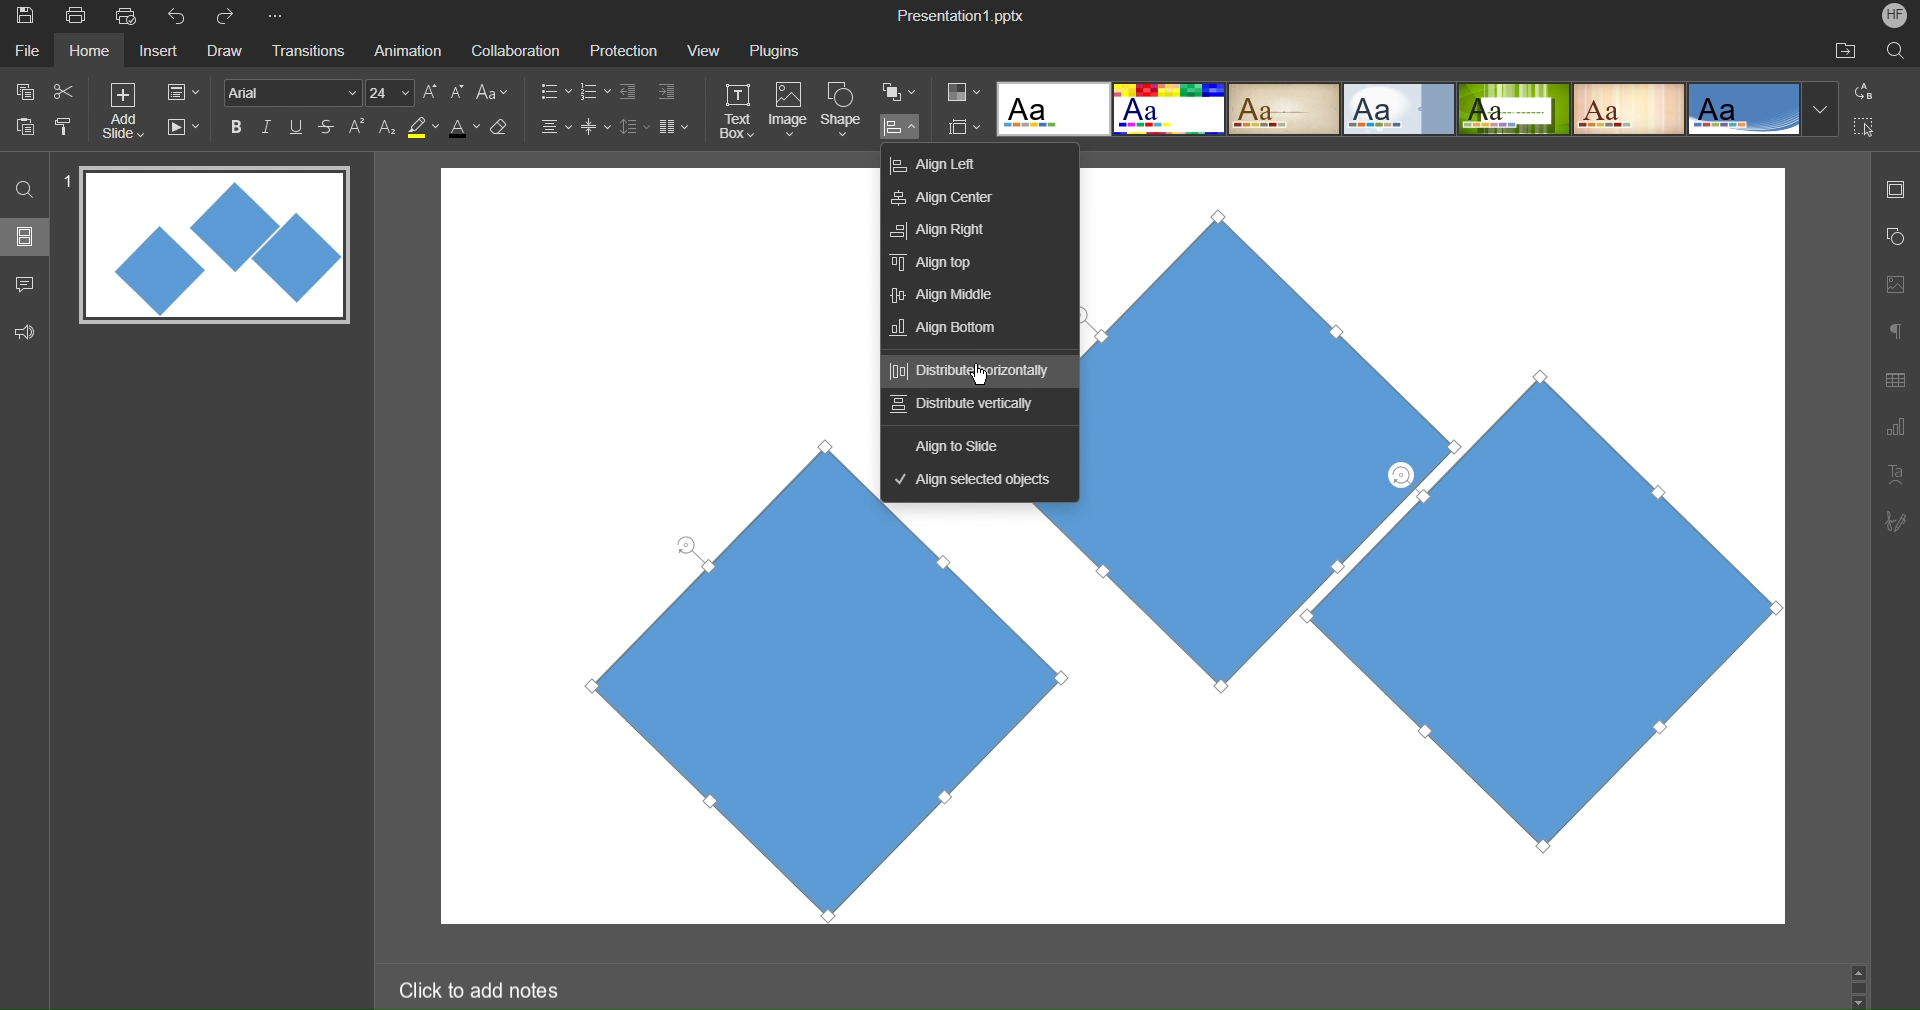 The height and width of the screenshot is (1010, 1920). What do you see at coordinates (965, 126) in the screenshot?
I see `Slide Size Settings` at bounding box center [965, 126].